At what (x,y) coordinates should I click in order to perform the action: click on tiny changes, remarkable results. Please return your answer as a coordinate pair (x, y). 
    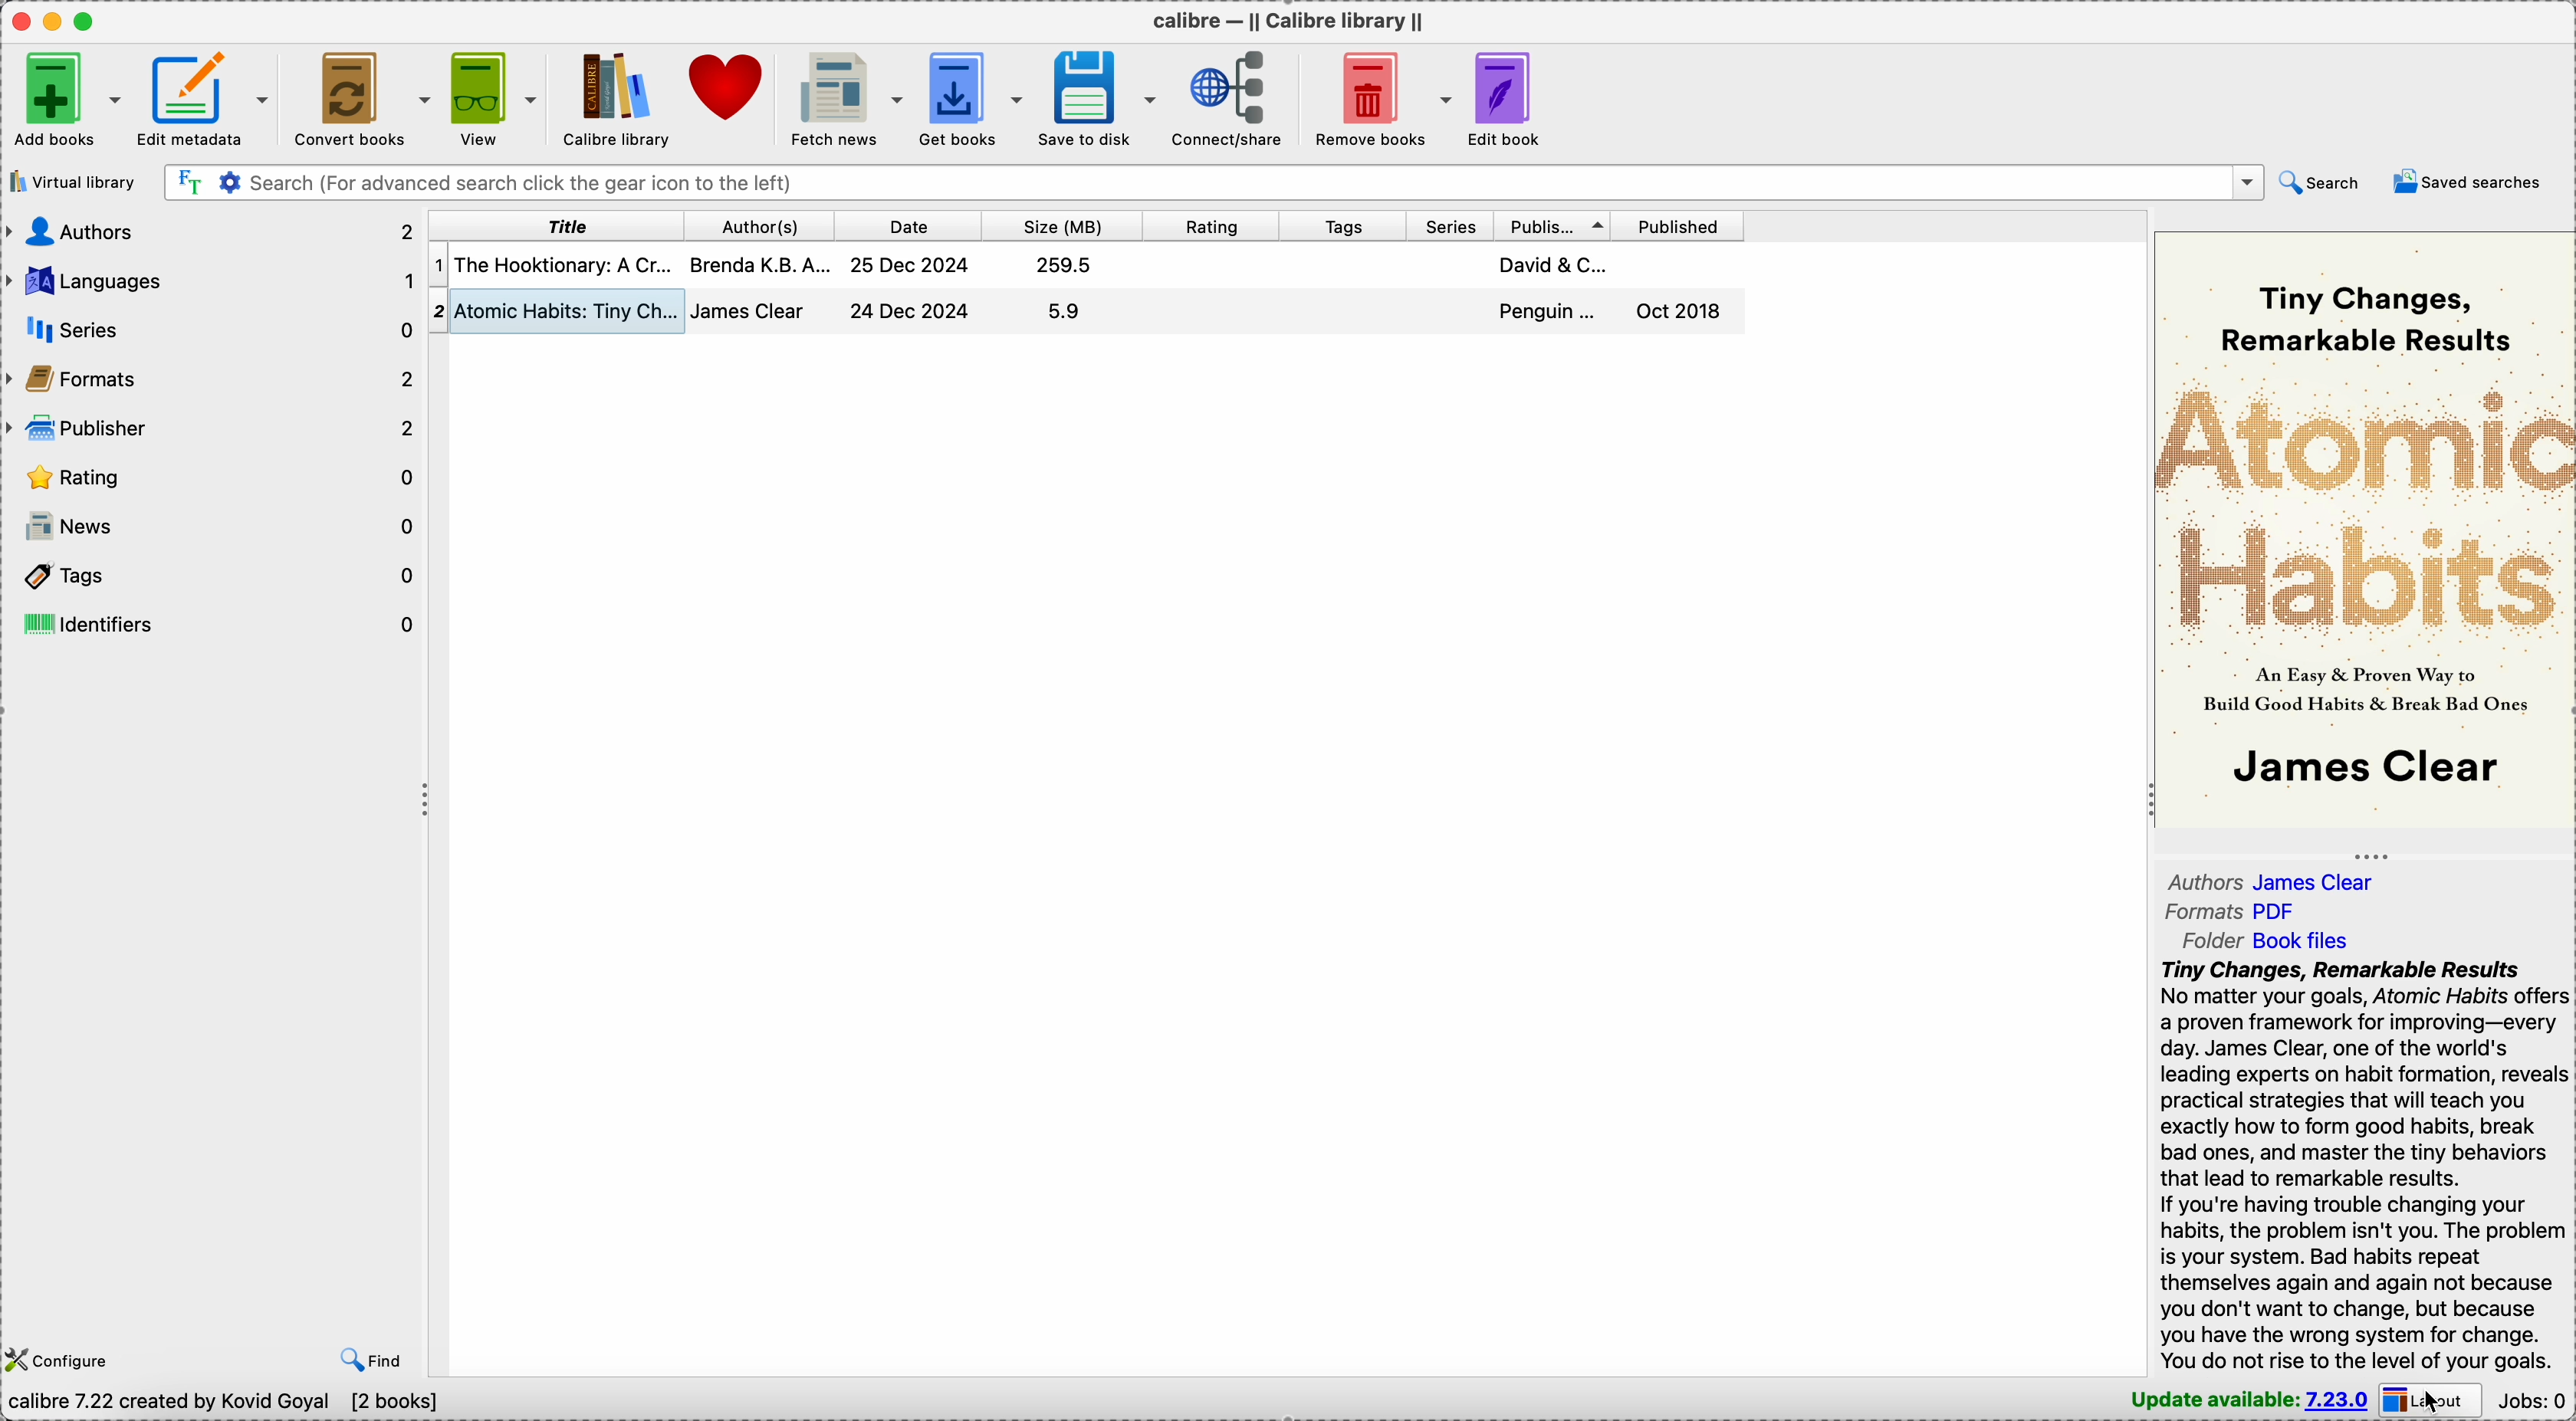
    Looking at the image, I should click on (2364, 318).